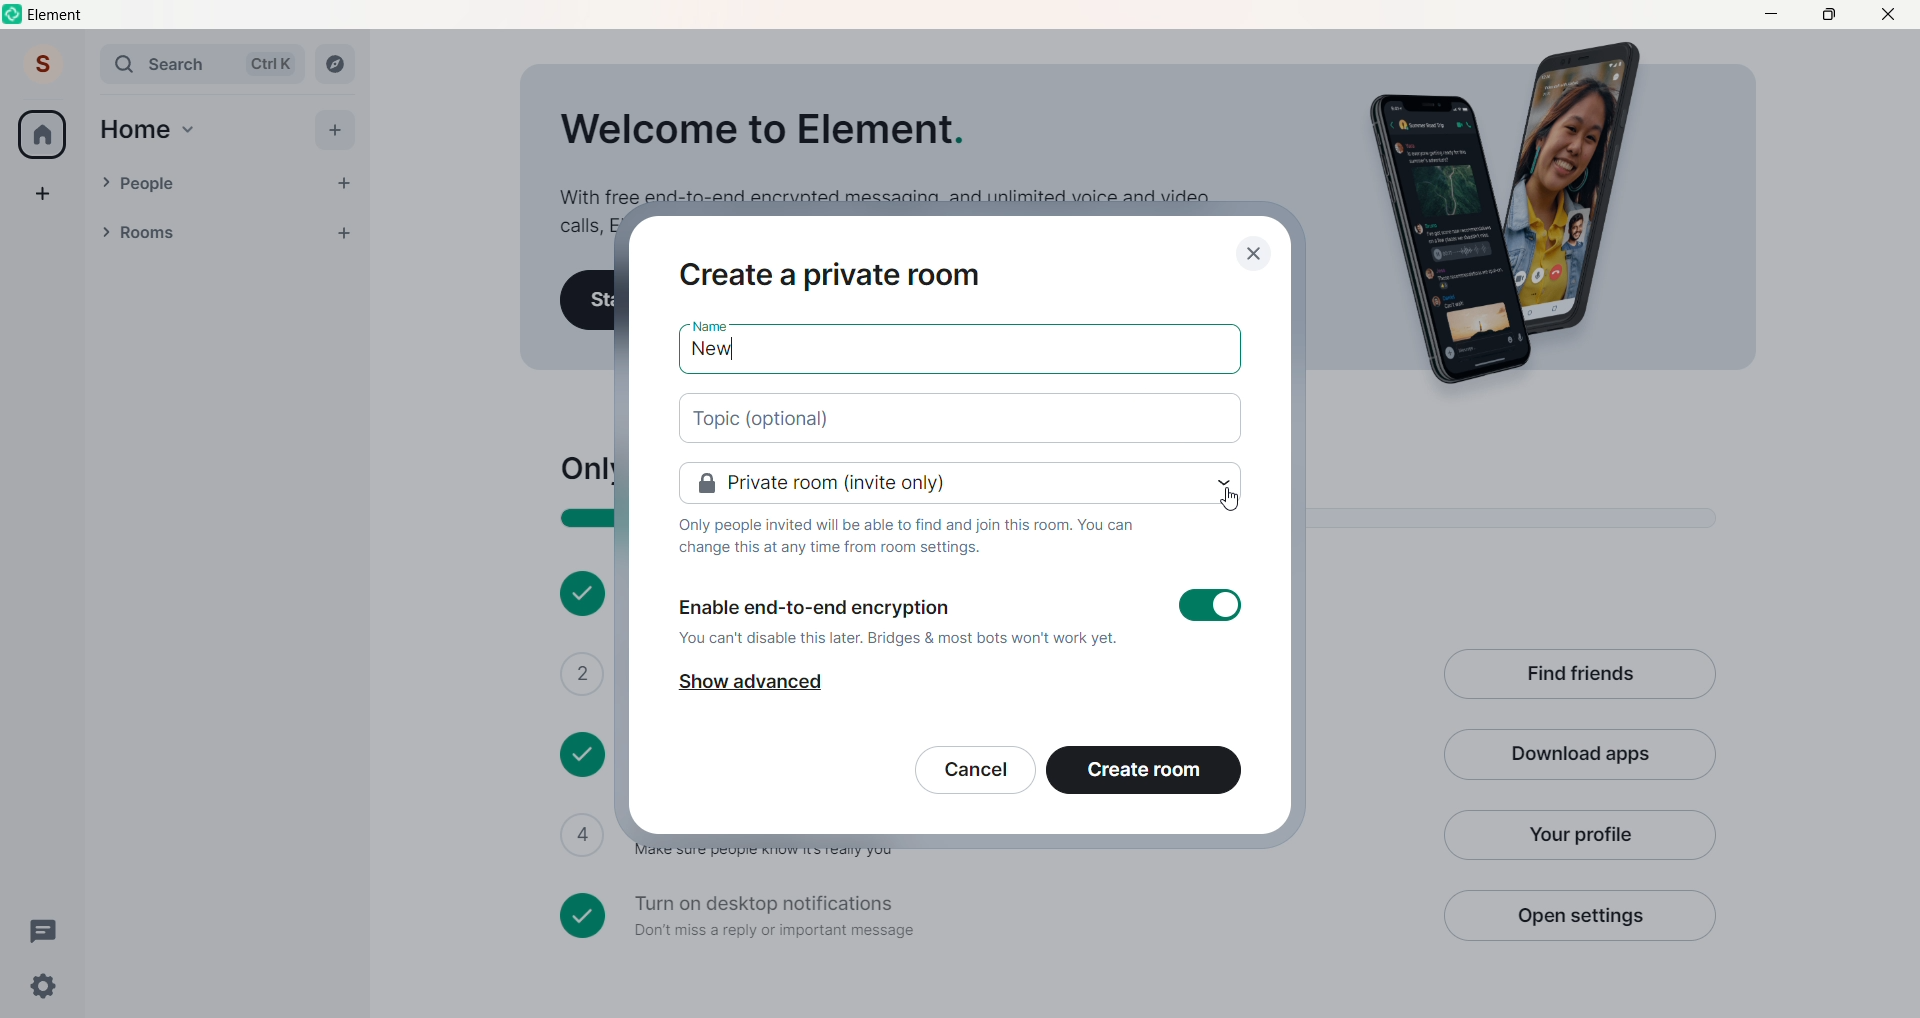 This screenshot has width=1920, height=1018. Describe the element at coordinates (1516, 215) in the screenshot. I see `Graphics Image` at that location.